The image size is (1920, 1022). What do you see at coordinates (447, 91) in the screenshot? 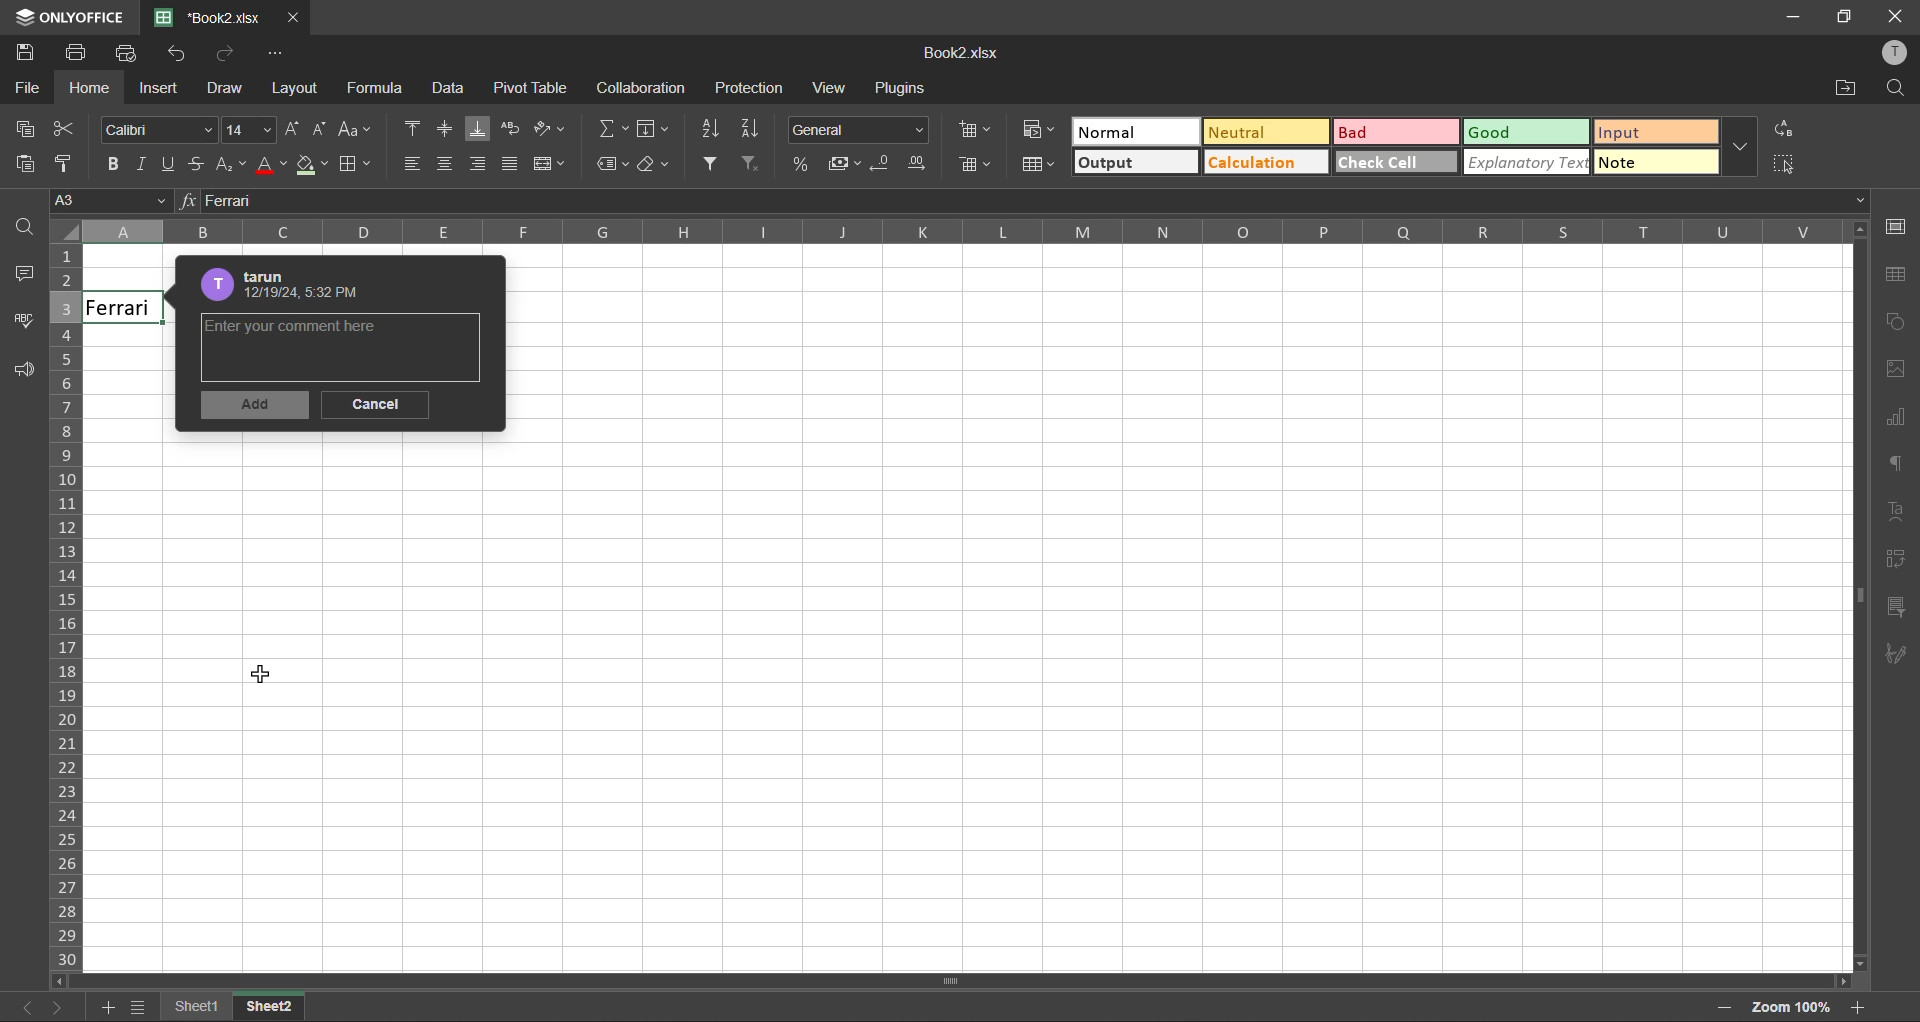
I see `data` at bounding box center [447, 91].